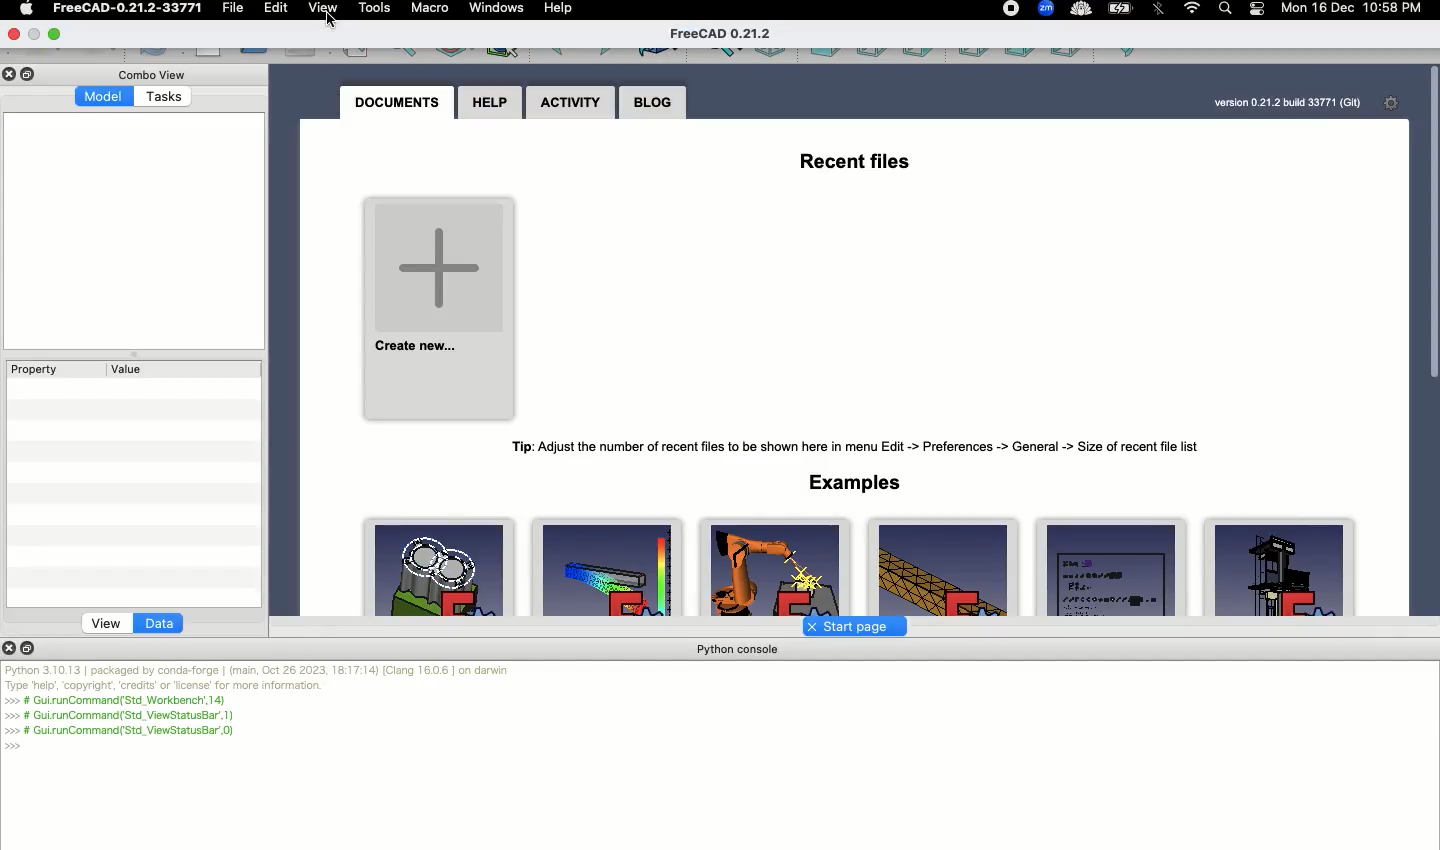  What do you see at coordinates (778, 567) in the screenshot?
I see `Robot example.FCStd Jurgen Riegel 199Kb` at bounding box center [778, 567].